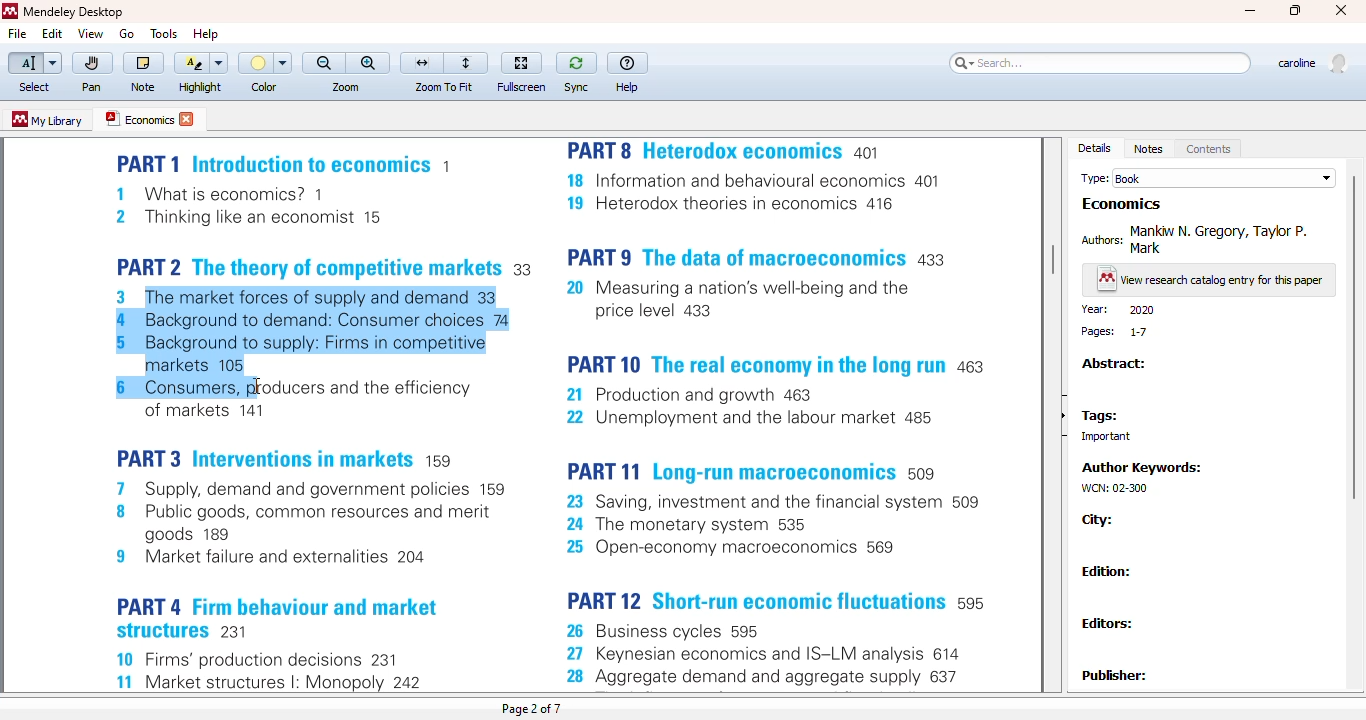 The image size is (1366, 720). What do you see at coordinates (1118, 310) in the screenshot?
I see `year: 2020` at bounding box center [1118, 310].